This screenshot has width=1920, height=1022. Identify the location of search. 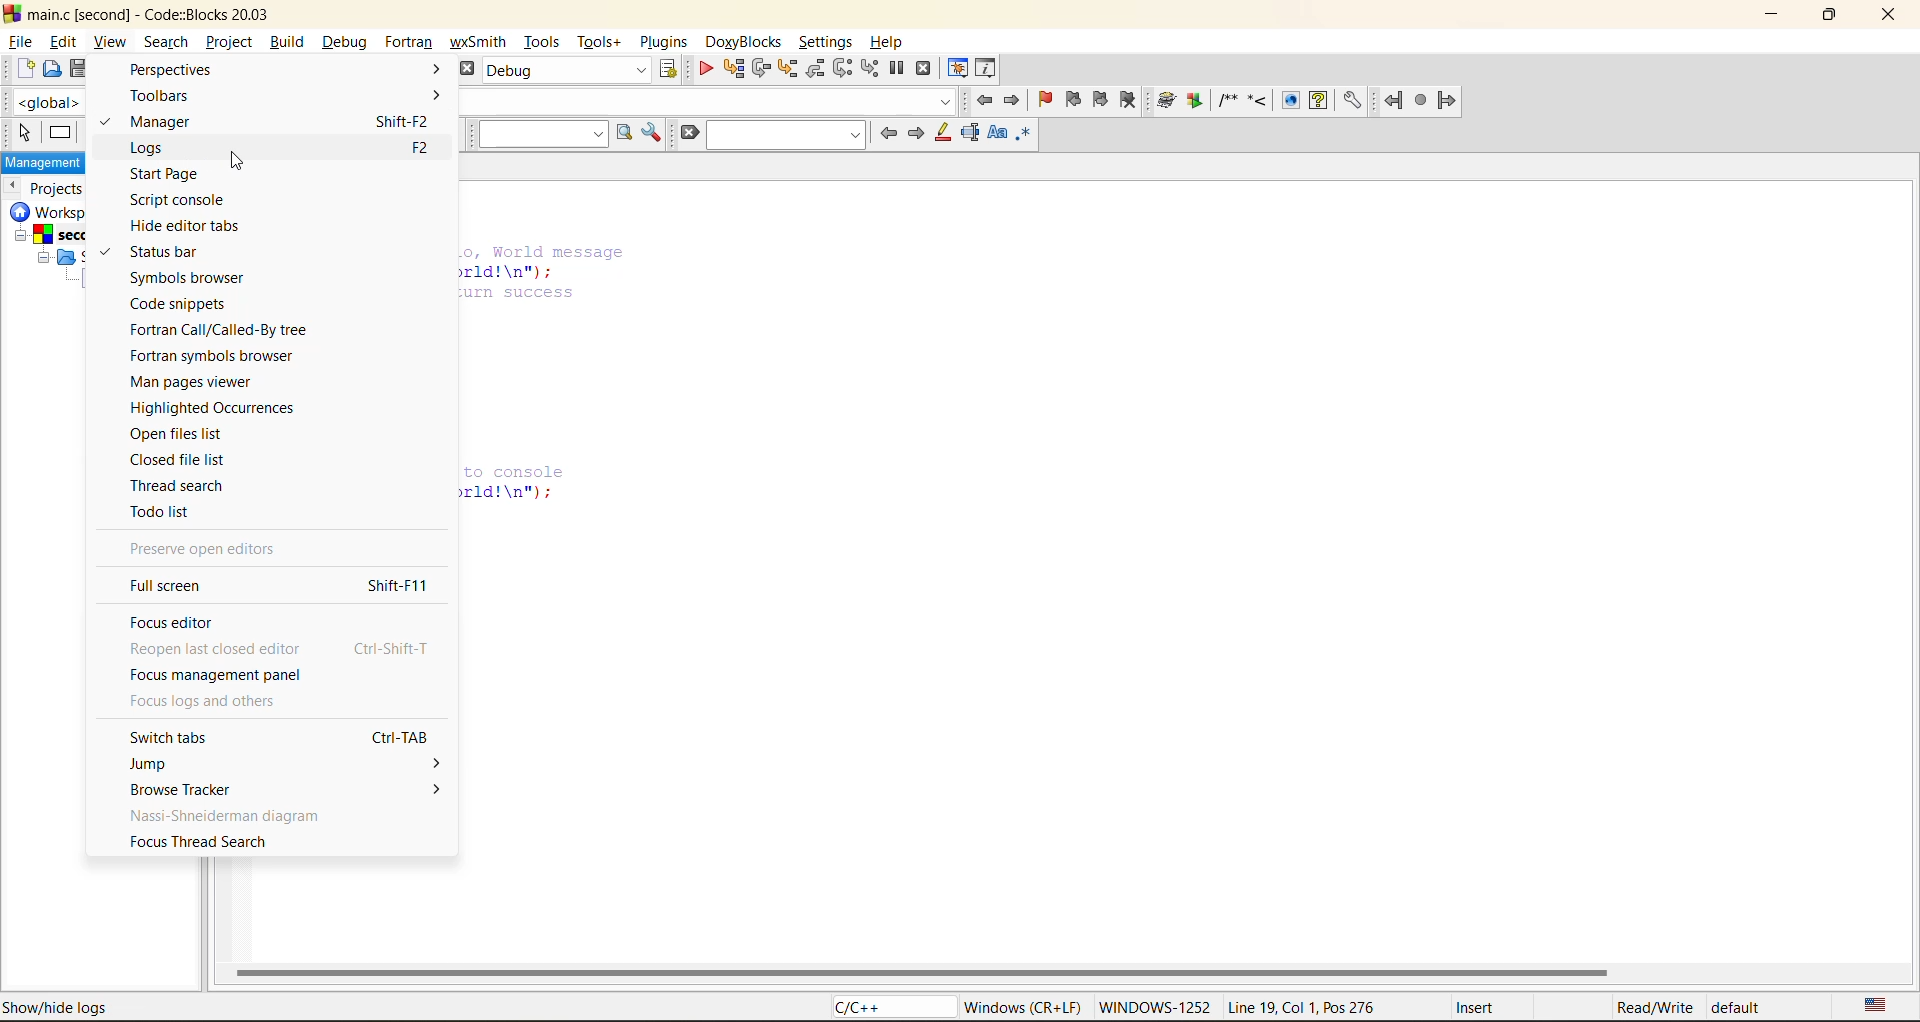
(162, 42).